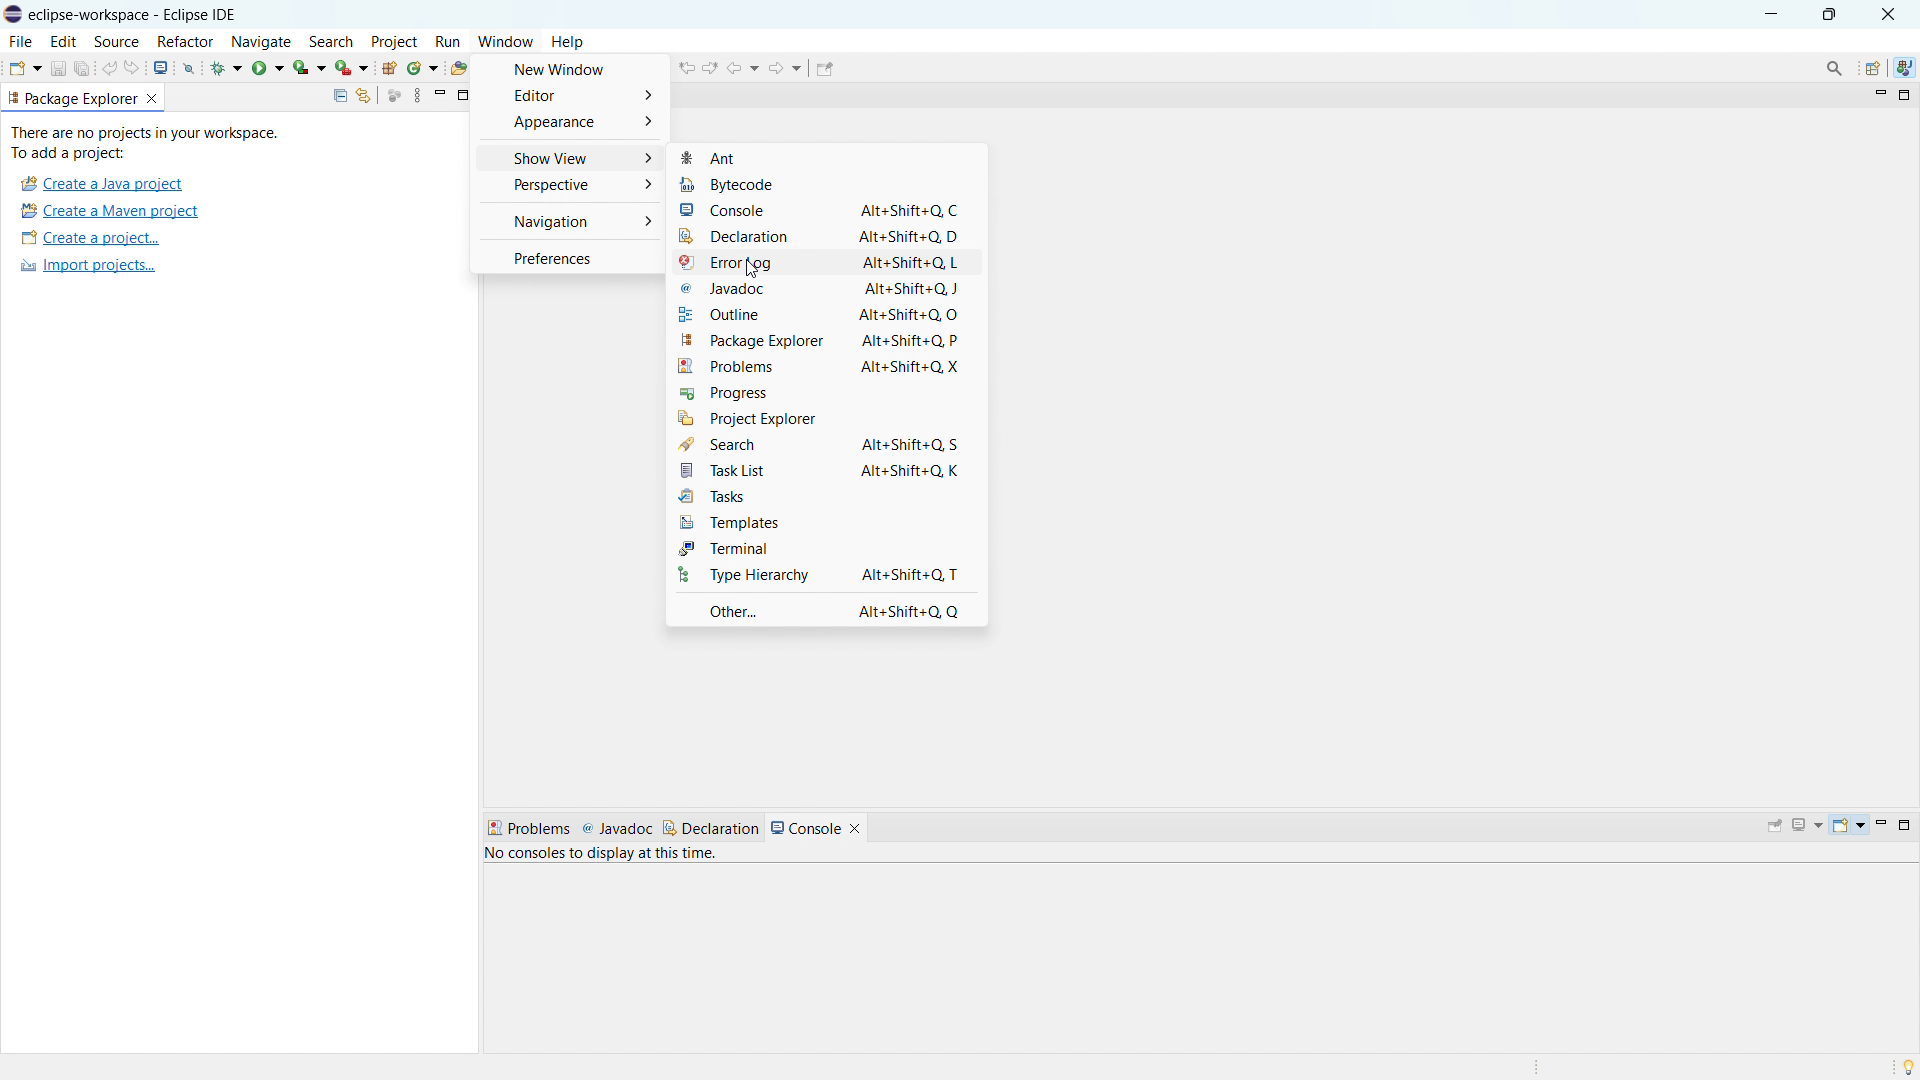 This screenshot has height=1080, width=1920. I want to click on maximise, so click(1830, 15).